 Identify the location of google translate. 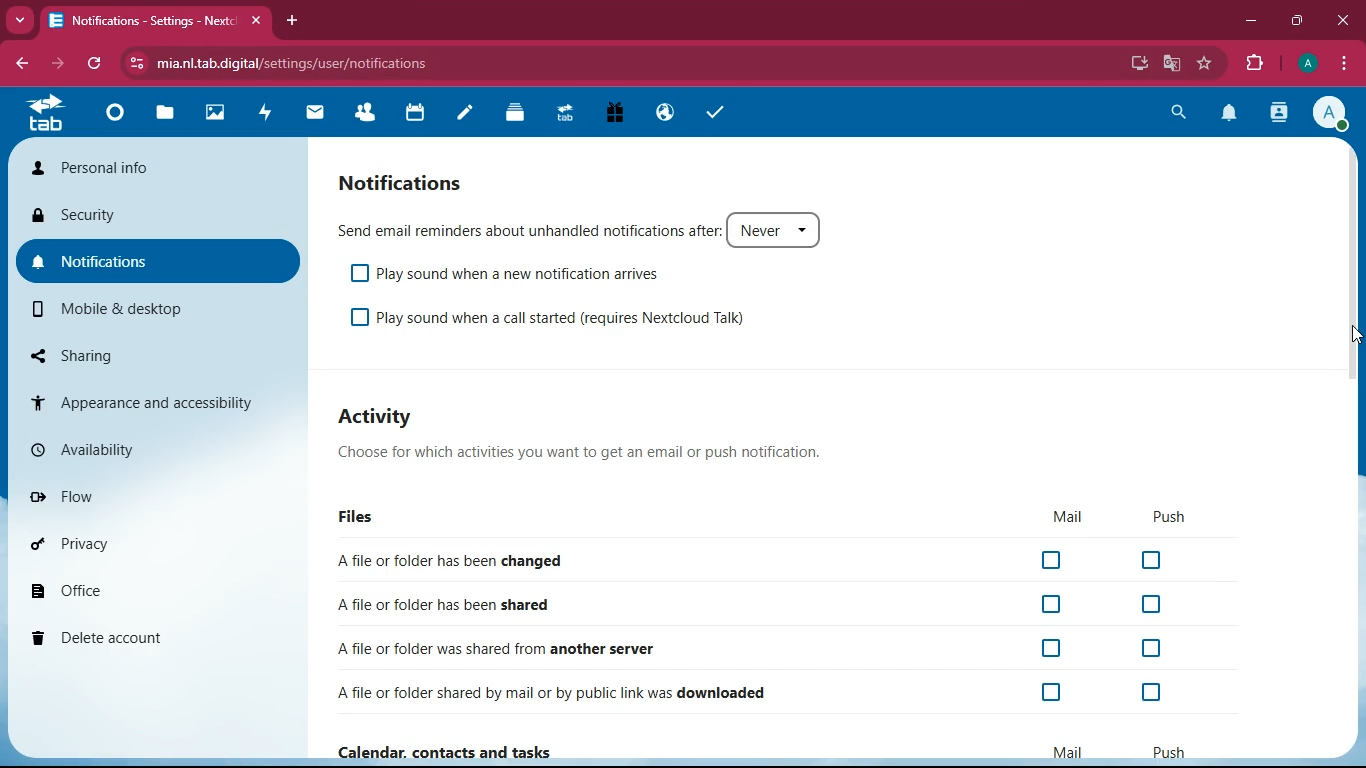
(1170, 64).